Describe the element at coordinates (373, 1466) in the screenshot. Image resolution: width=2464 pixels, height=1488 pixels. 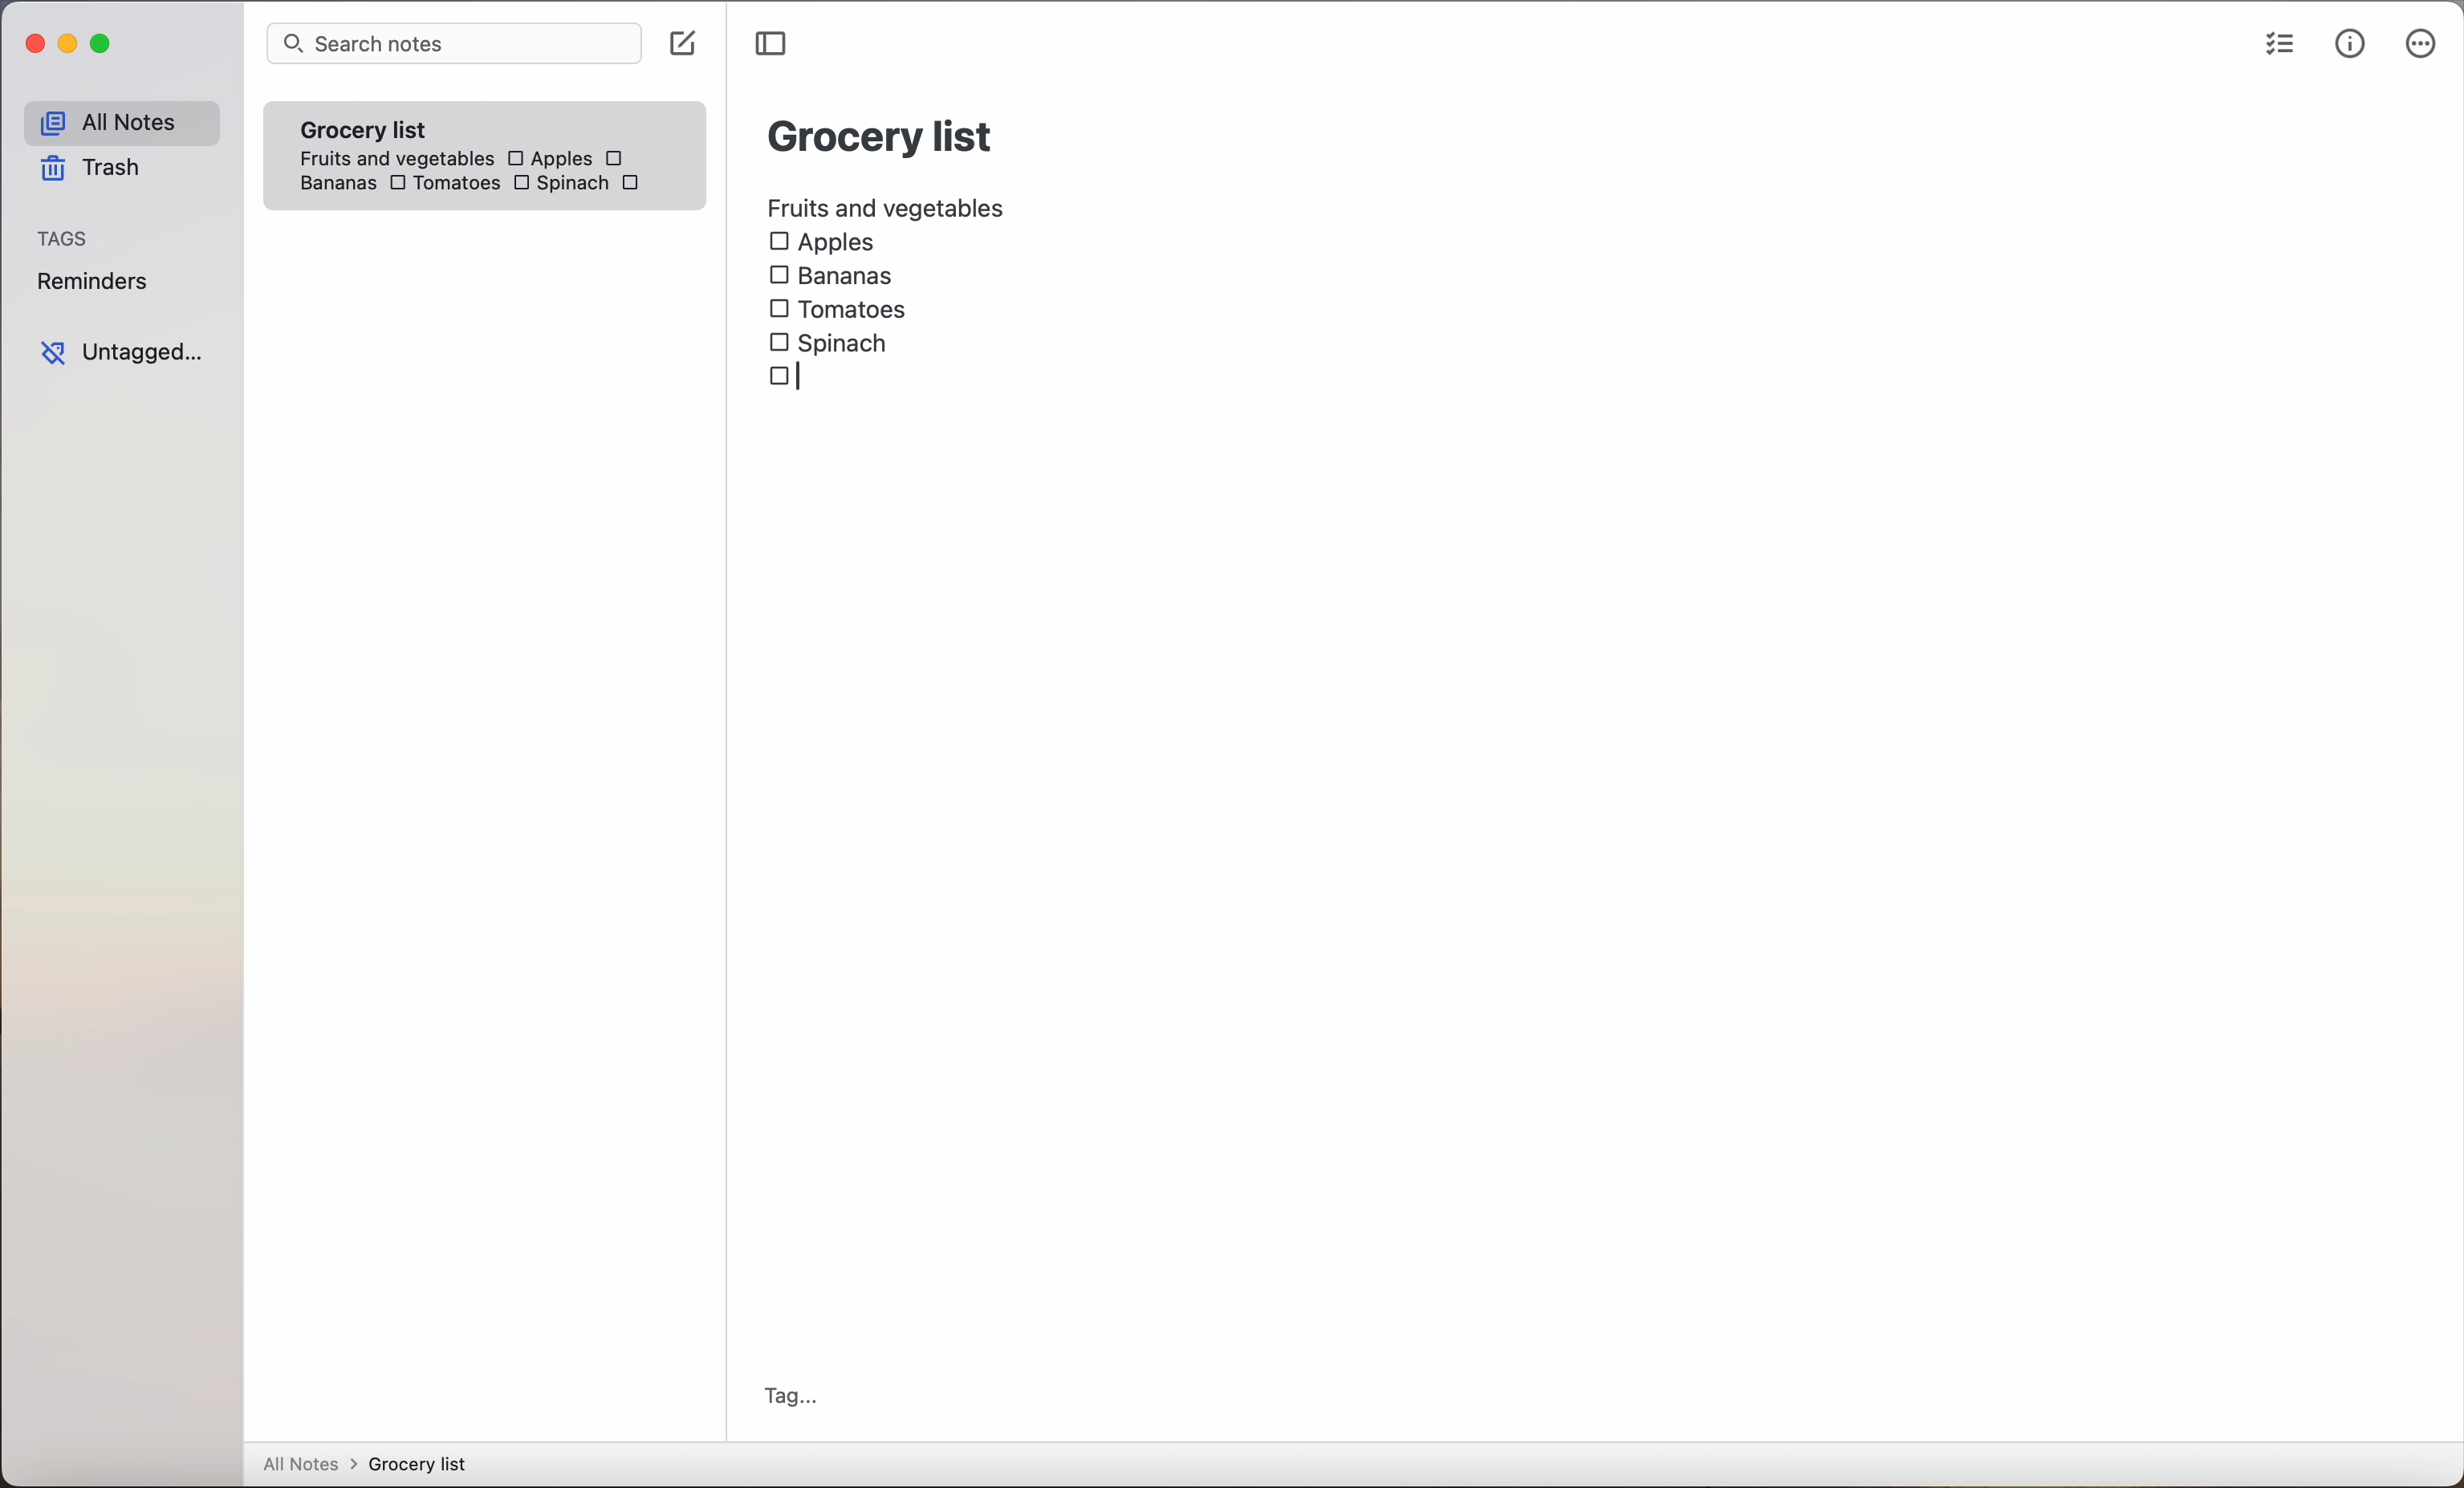
I see `all notes > grocery list` at that location.